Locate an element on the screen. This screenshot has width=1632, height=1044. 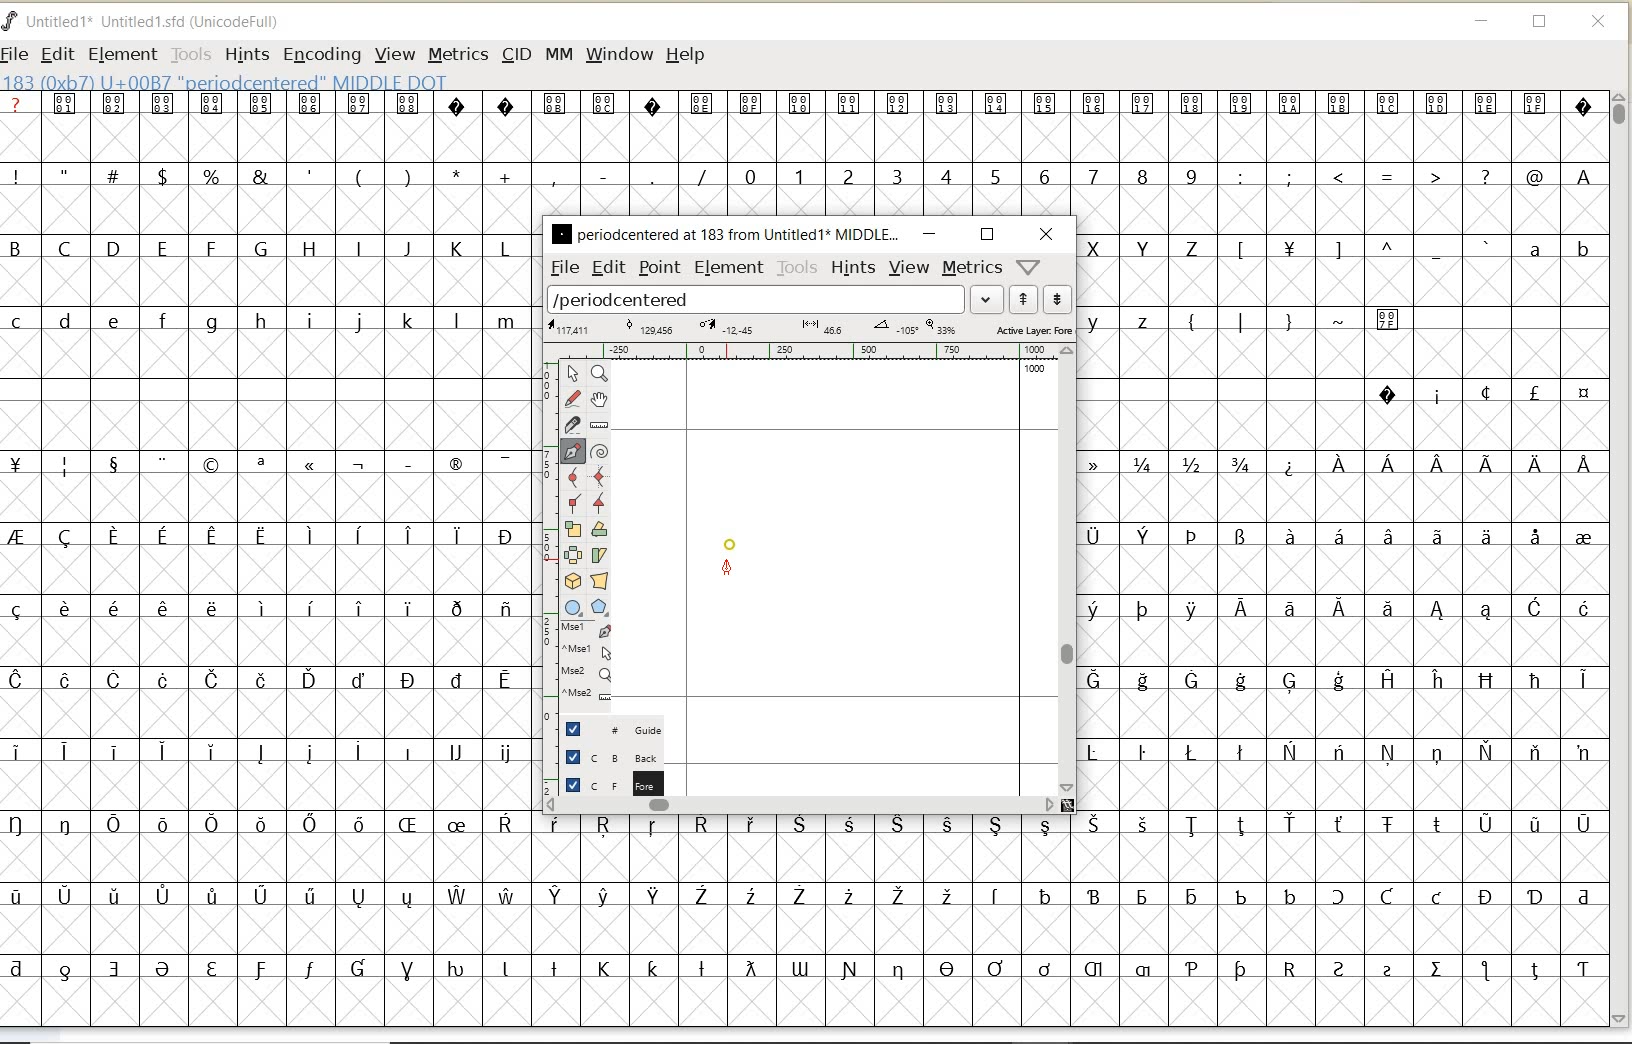
1000 is located at coordinates (1032, 371).